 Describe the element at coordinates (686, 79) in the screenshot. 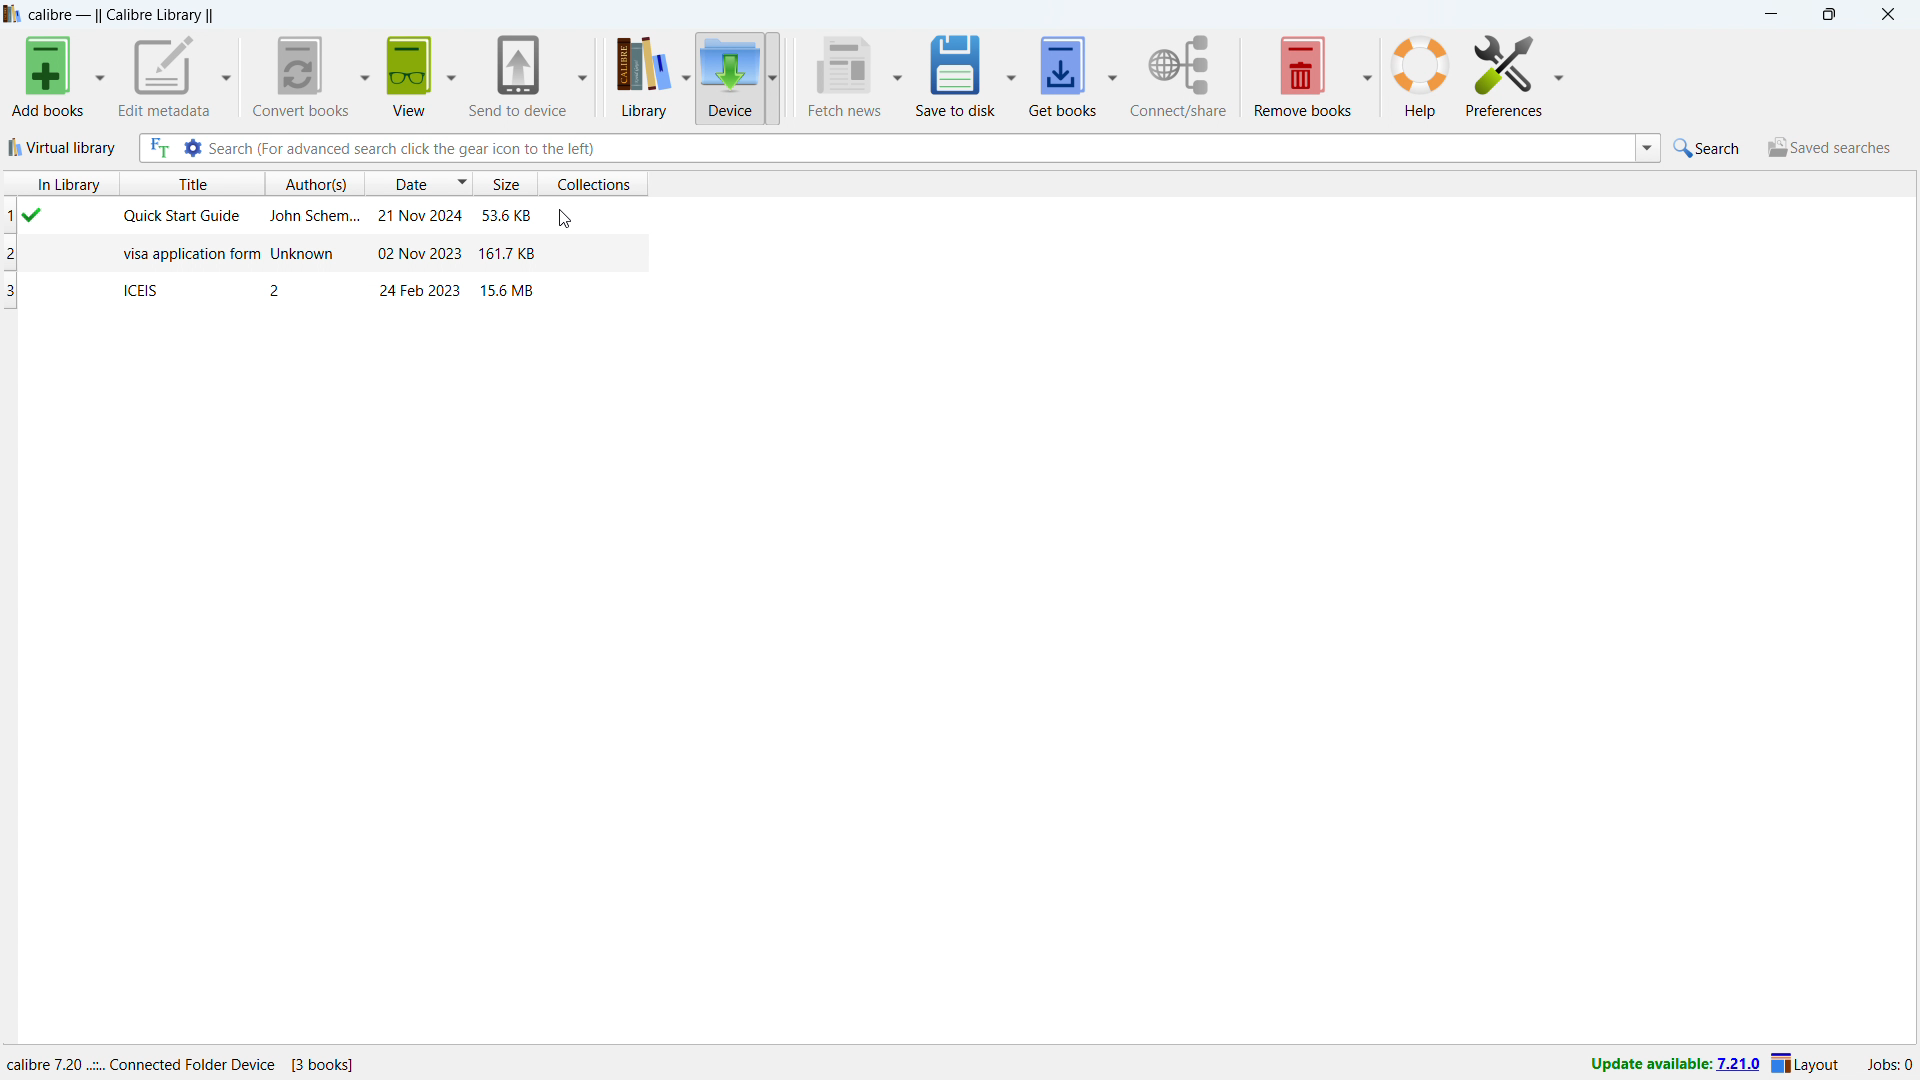

I see `library options` at that location.